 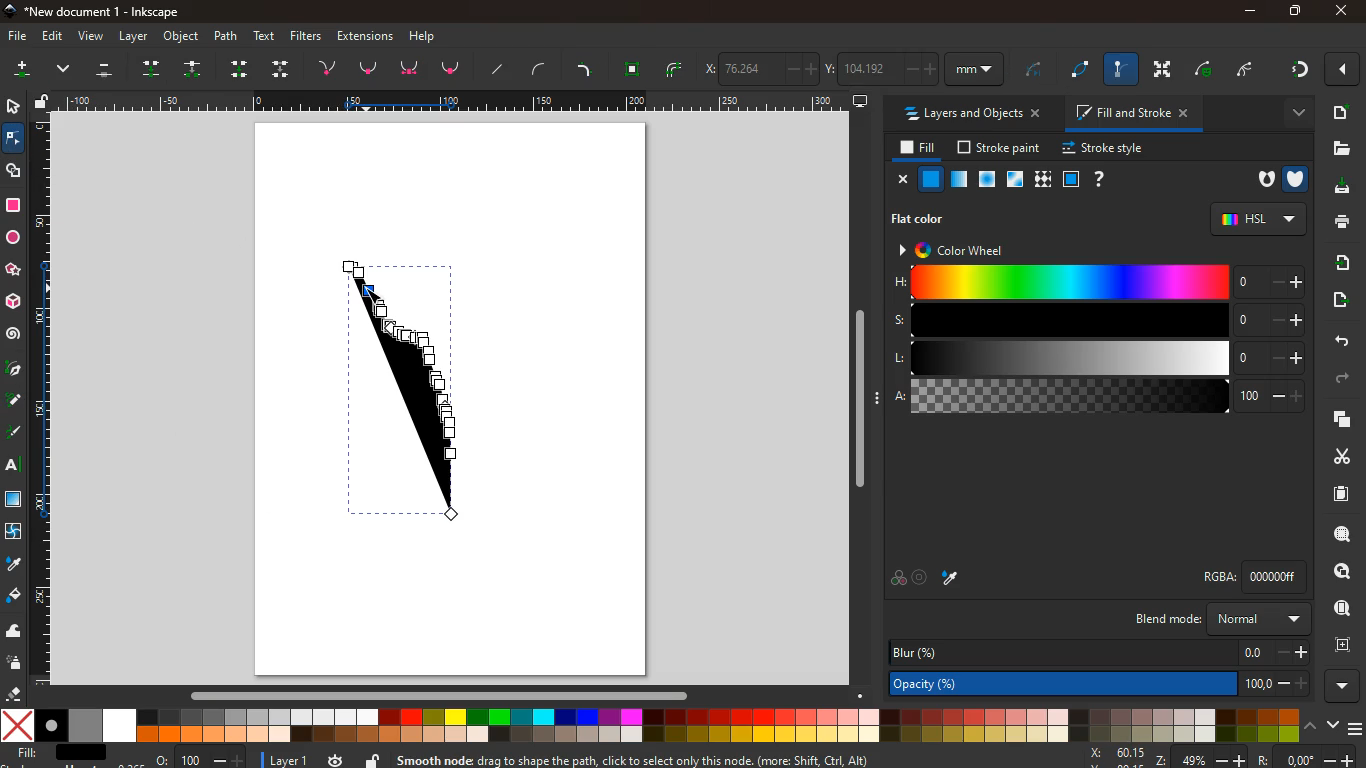 I want to click on ice, so click(x=989, y=180).